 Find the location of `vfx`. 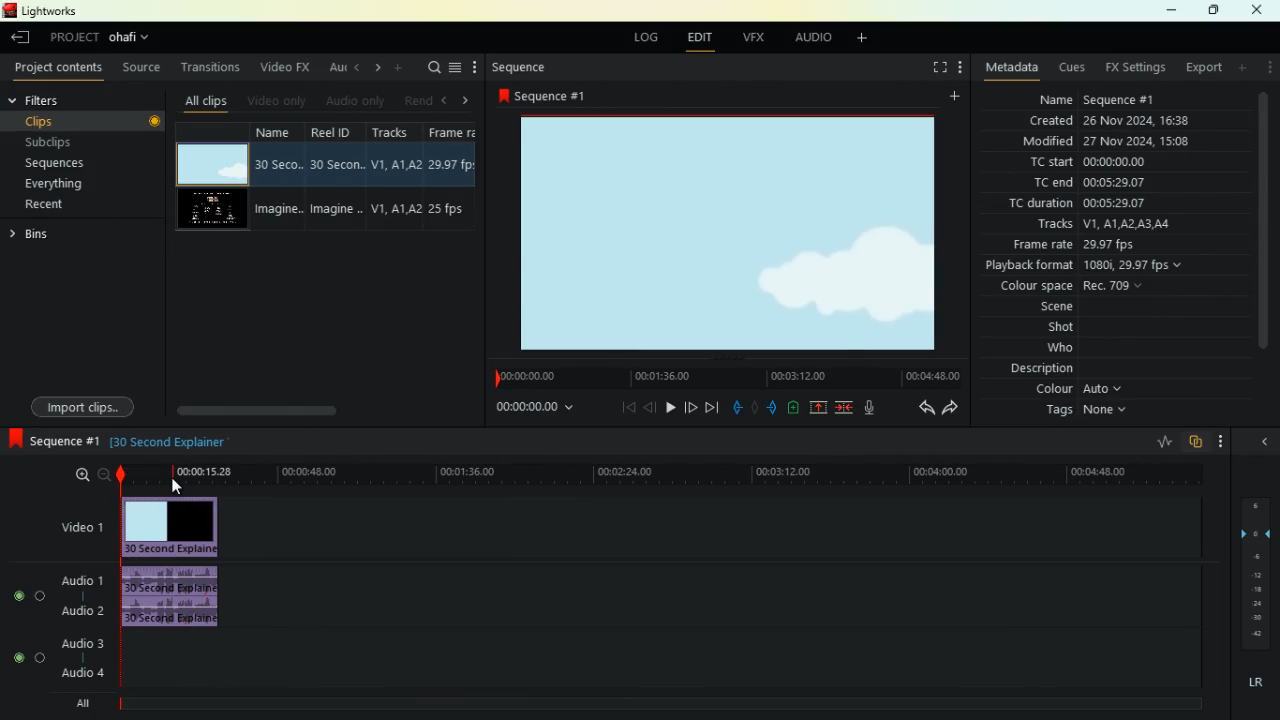

vfx is located at coordinates (750, 38).